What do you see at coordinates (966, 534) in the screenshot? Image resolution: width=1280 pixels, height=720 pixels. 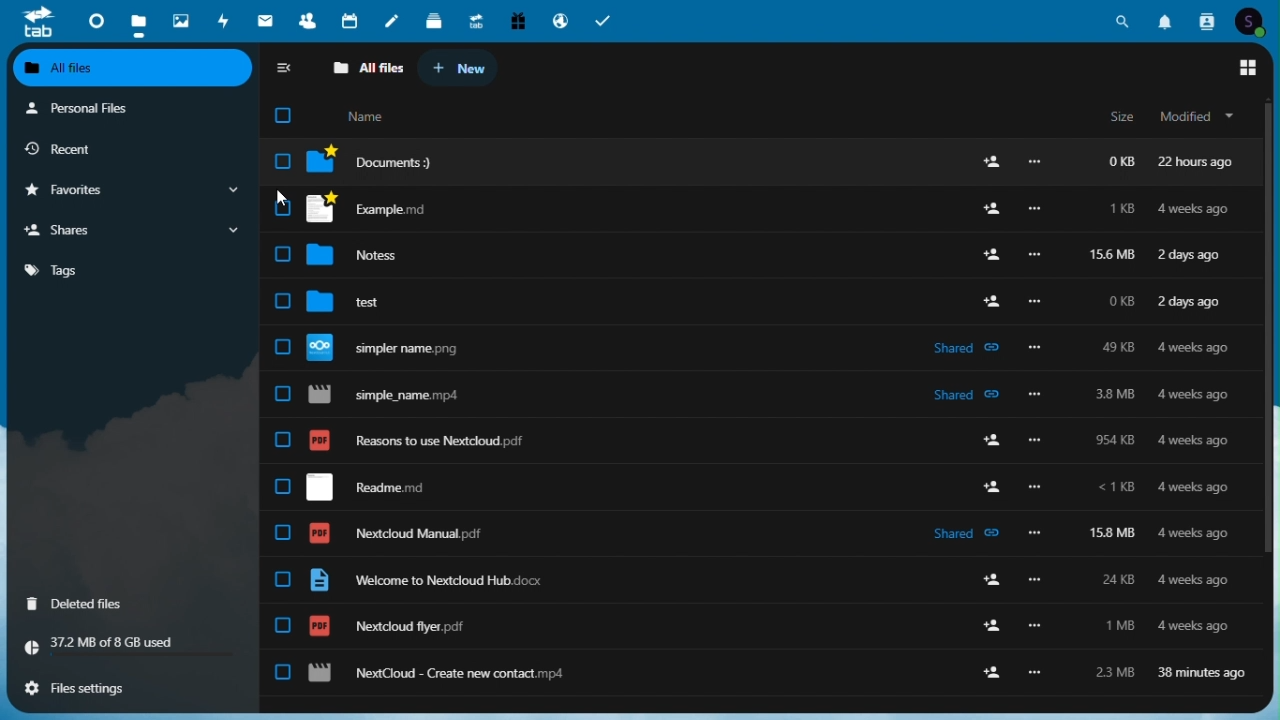 I see `shared` at bounding box center [966, 534].